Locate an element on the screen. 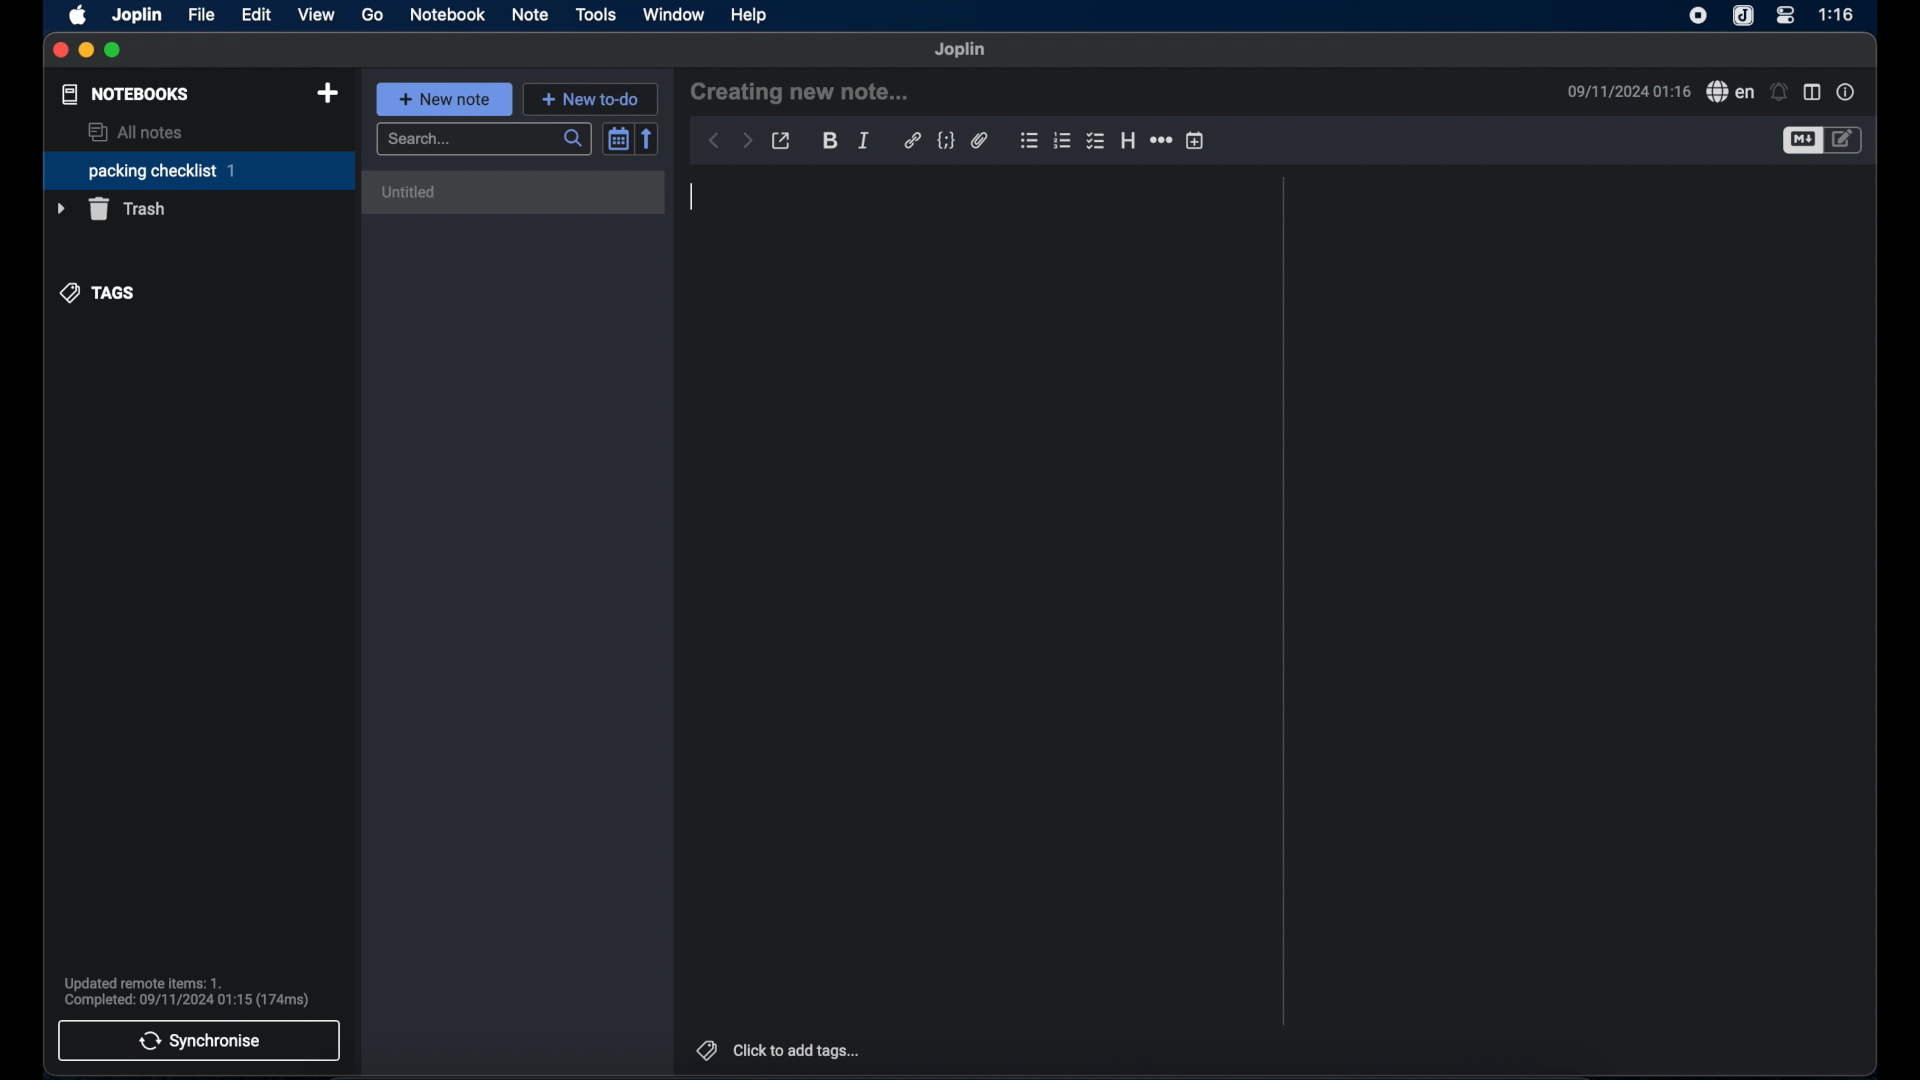 The image size is (1920, 1080). attach file is located at coordinates (979, 140).